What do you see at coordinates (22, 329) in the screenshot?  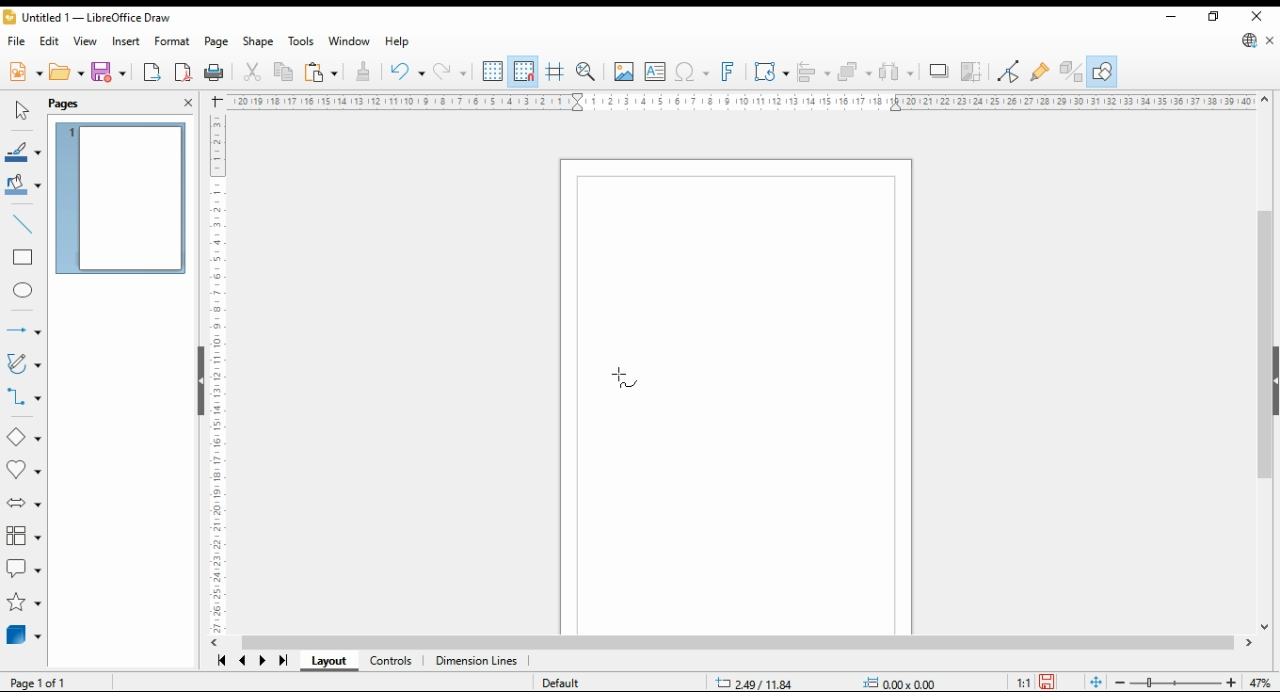 I see `arrows ` at bounding box center [22, 329].